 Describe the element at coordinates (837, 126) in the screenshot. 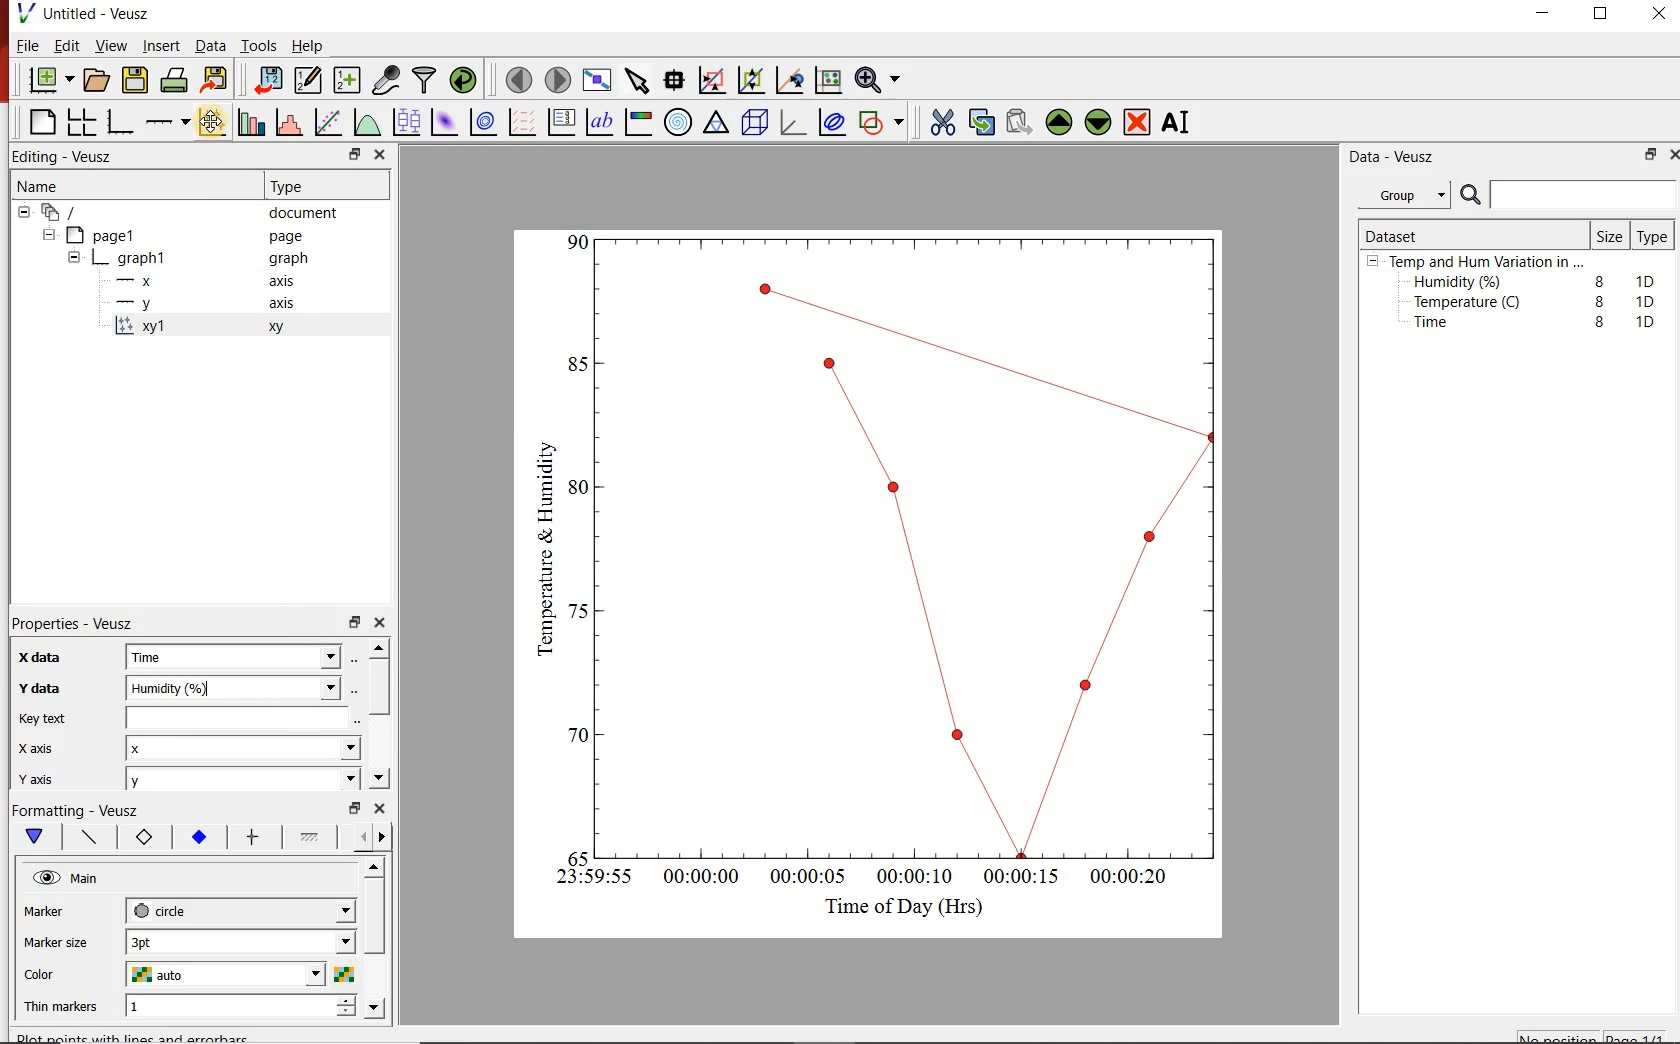

I see `plot covariance ellipses` at that location.